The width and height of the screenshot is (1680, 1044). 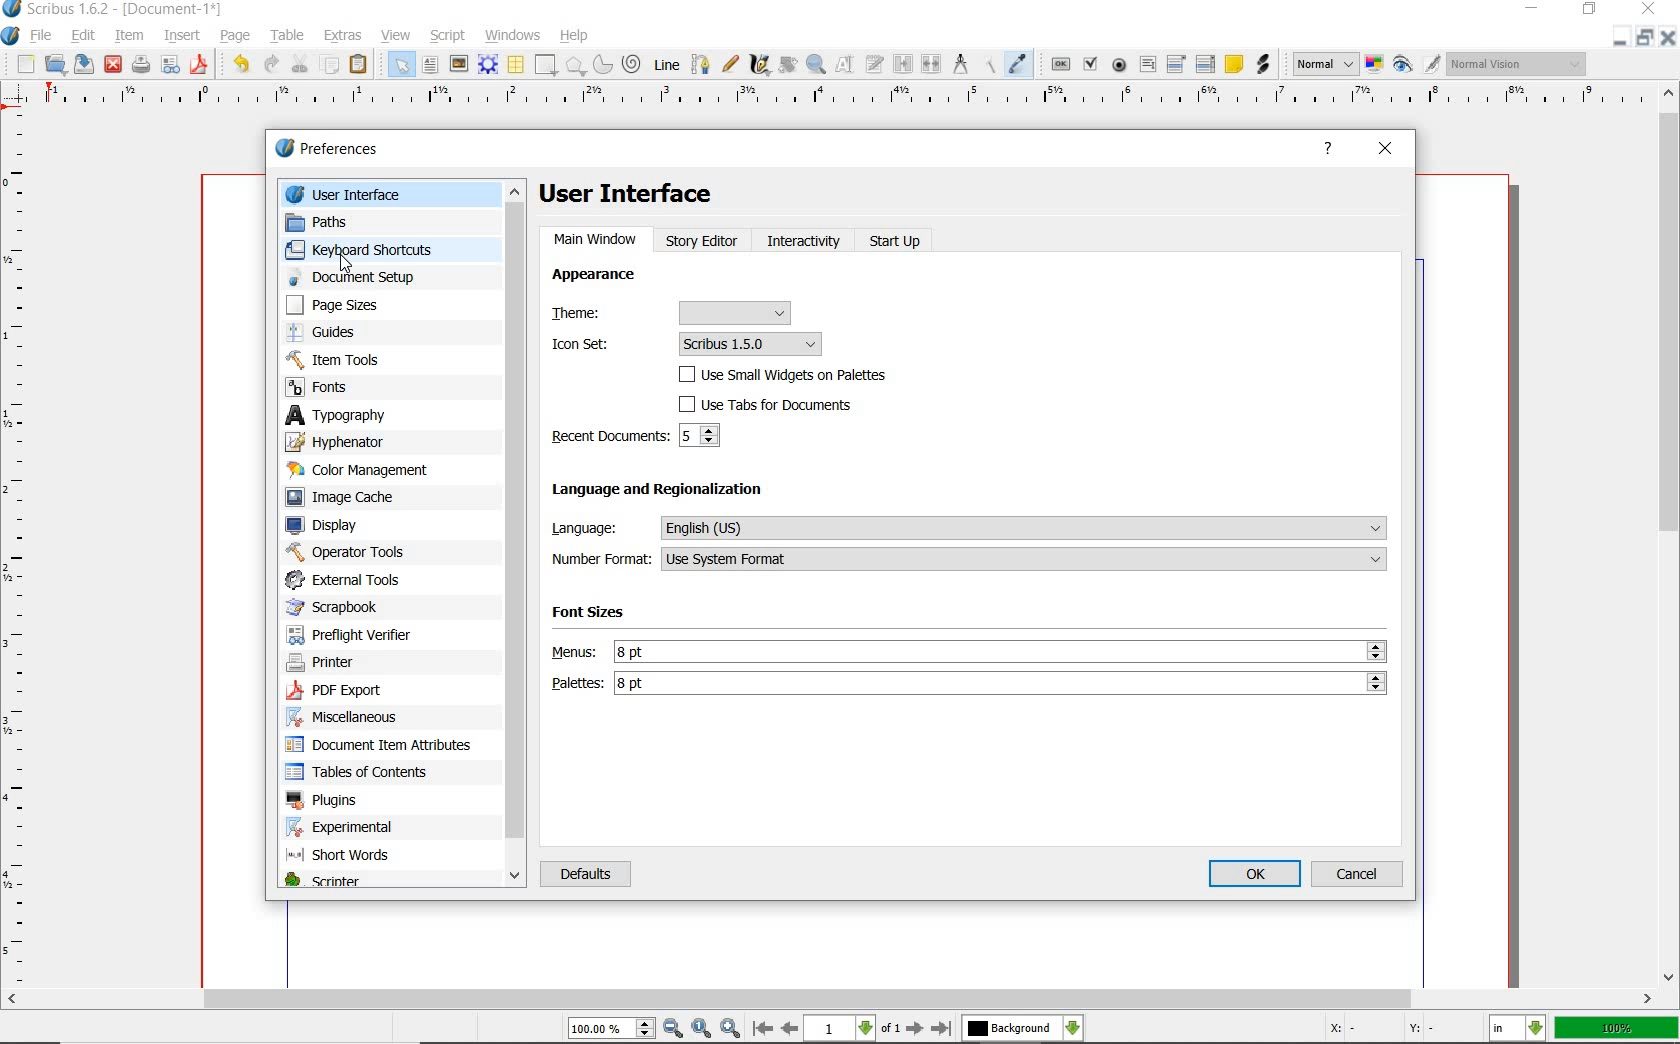 I want to click on preflight verifier, so click(x=350, y=632).